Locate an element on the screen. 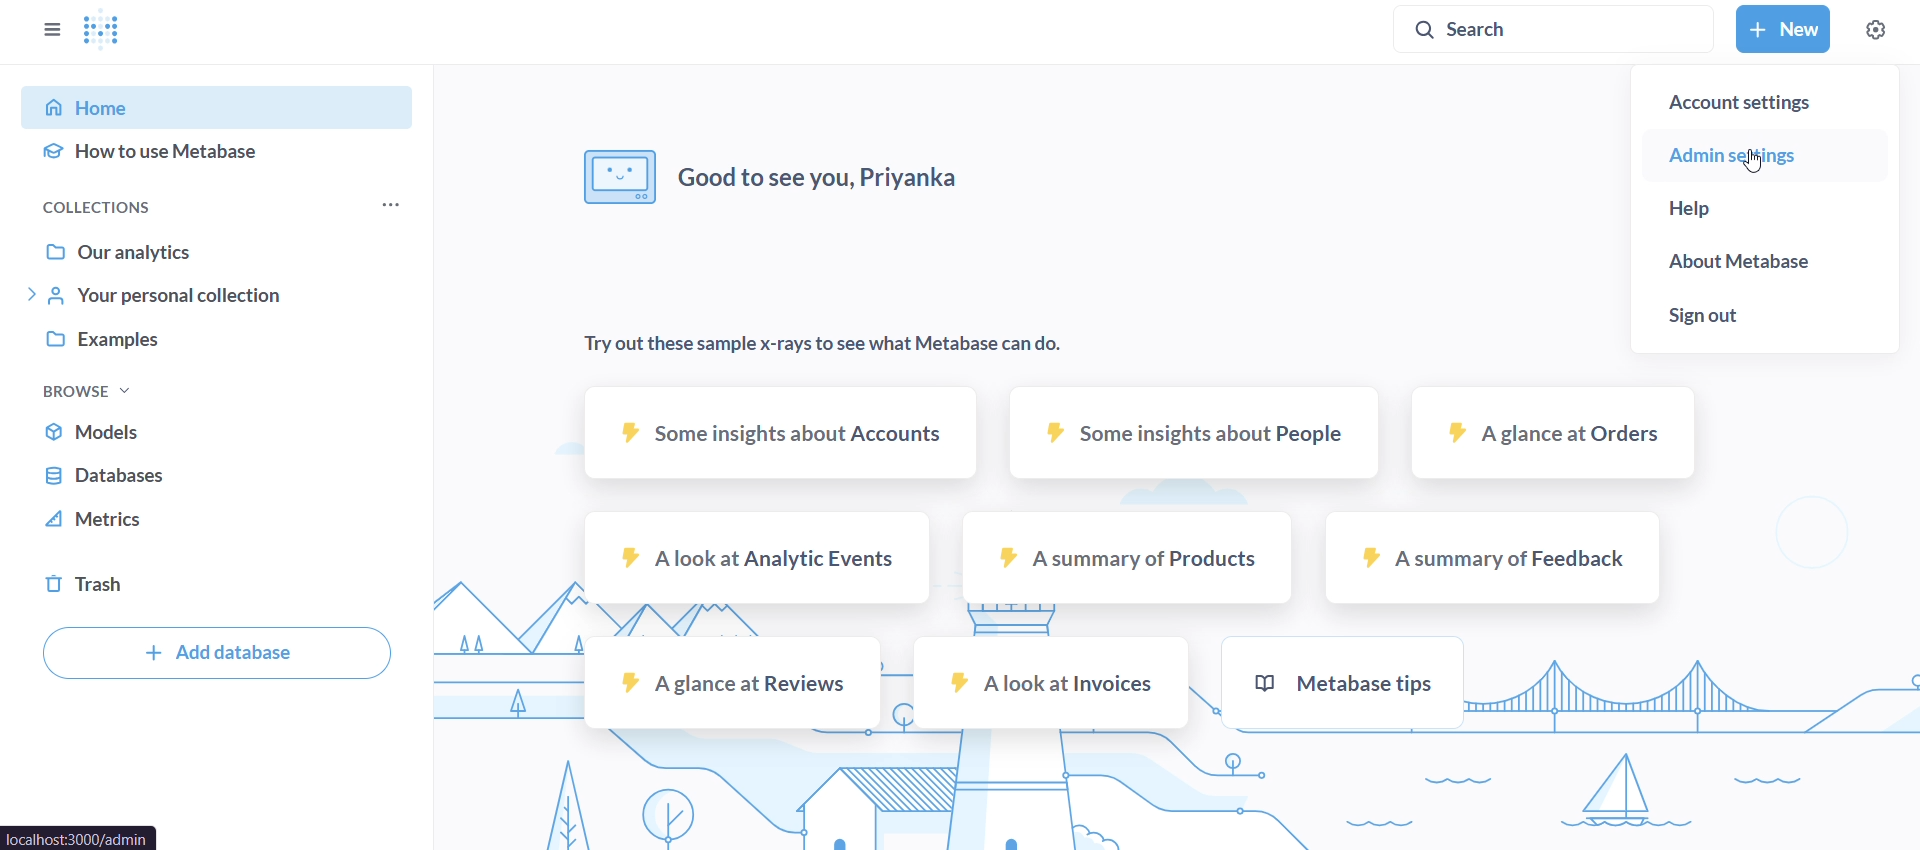 The width and height of the screenshot is (1920, 850). examples is located at coordinates (219, 342).